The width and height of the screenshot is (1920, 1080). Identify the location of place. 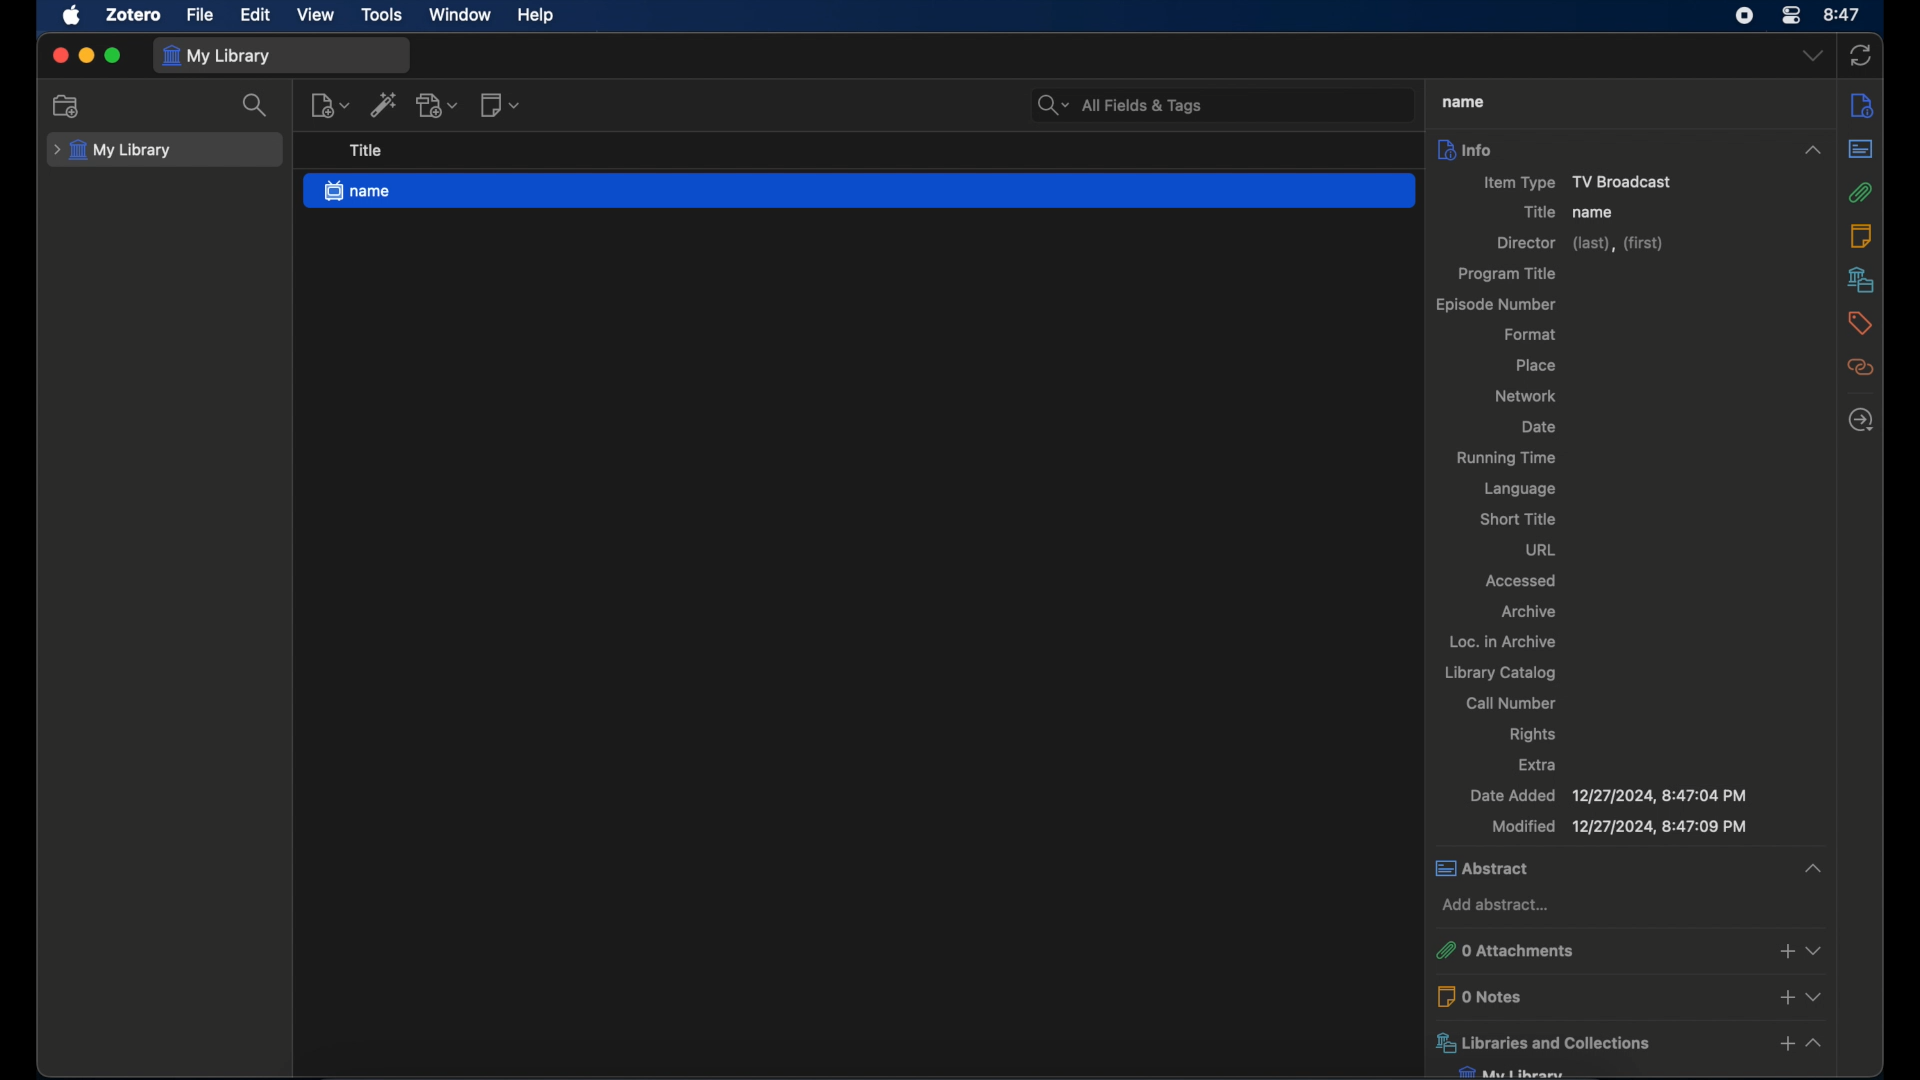
(1536, 365).